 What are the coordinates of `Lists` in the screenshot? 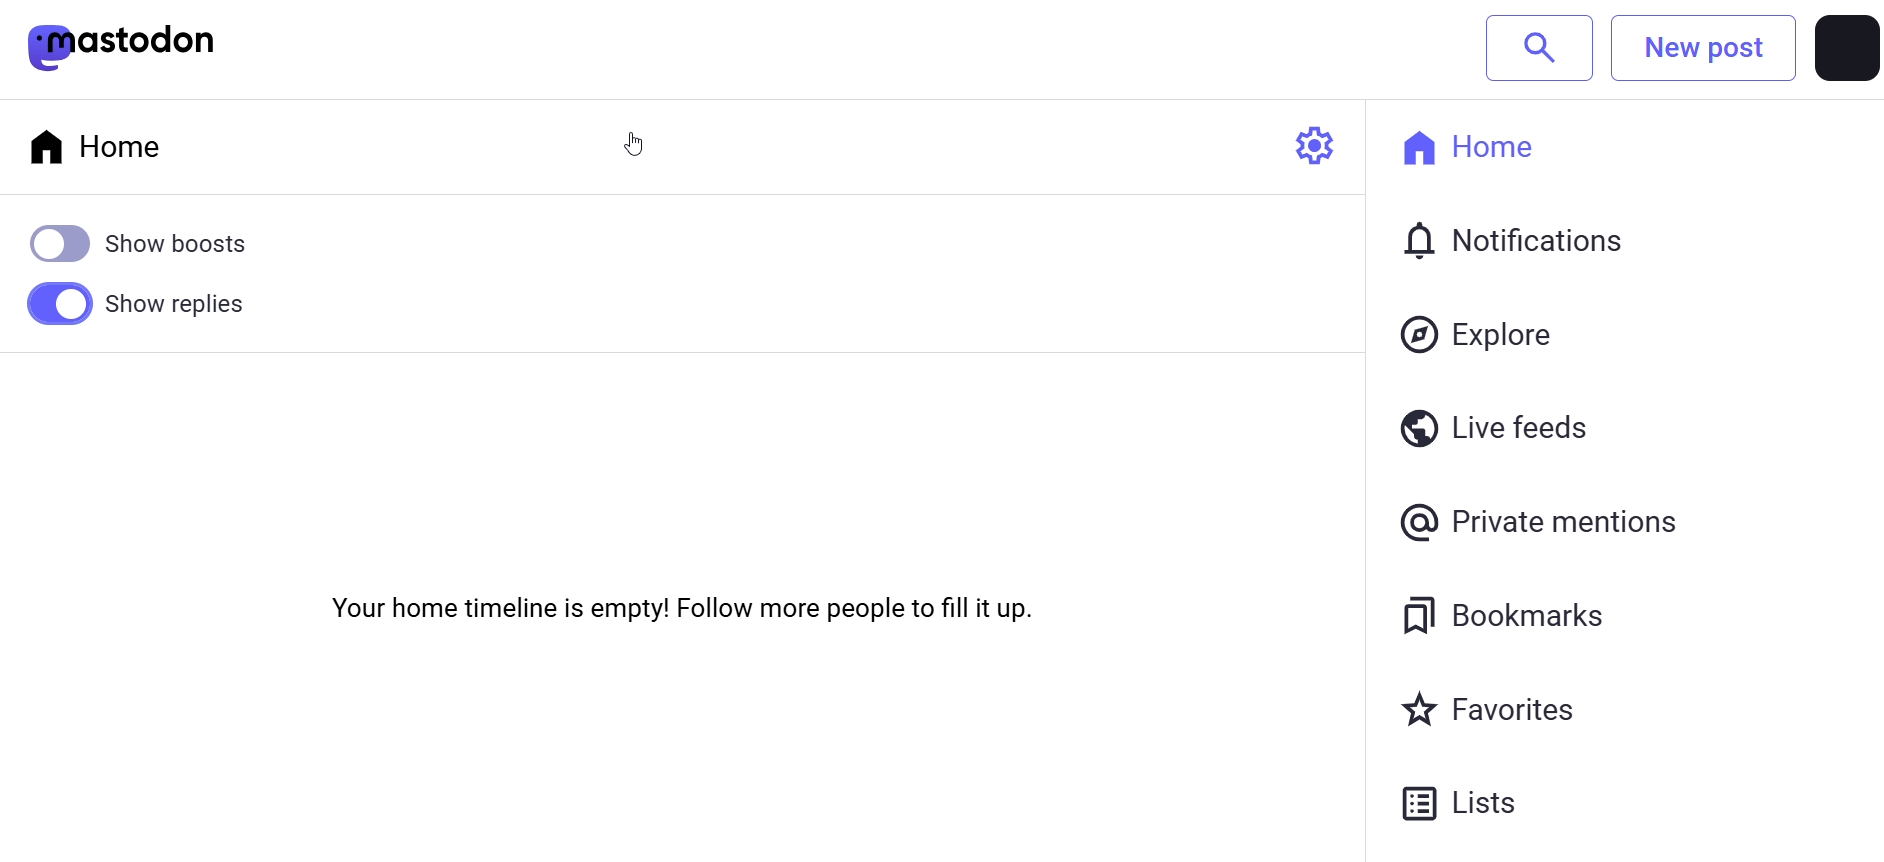 It's located at (1479, 805).